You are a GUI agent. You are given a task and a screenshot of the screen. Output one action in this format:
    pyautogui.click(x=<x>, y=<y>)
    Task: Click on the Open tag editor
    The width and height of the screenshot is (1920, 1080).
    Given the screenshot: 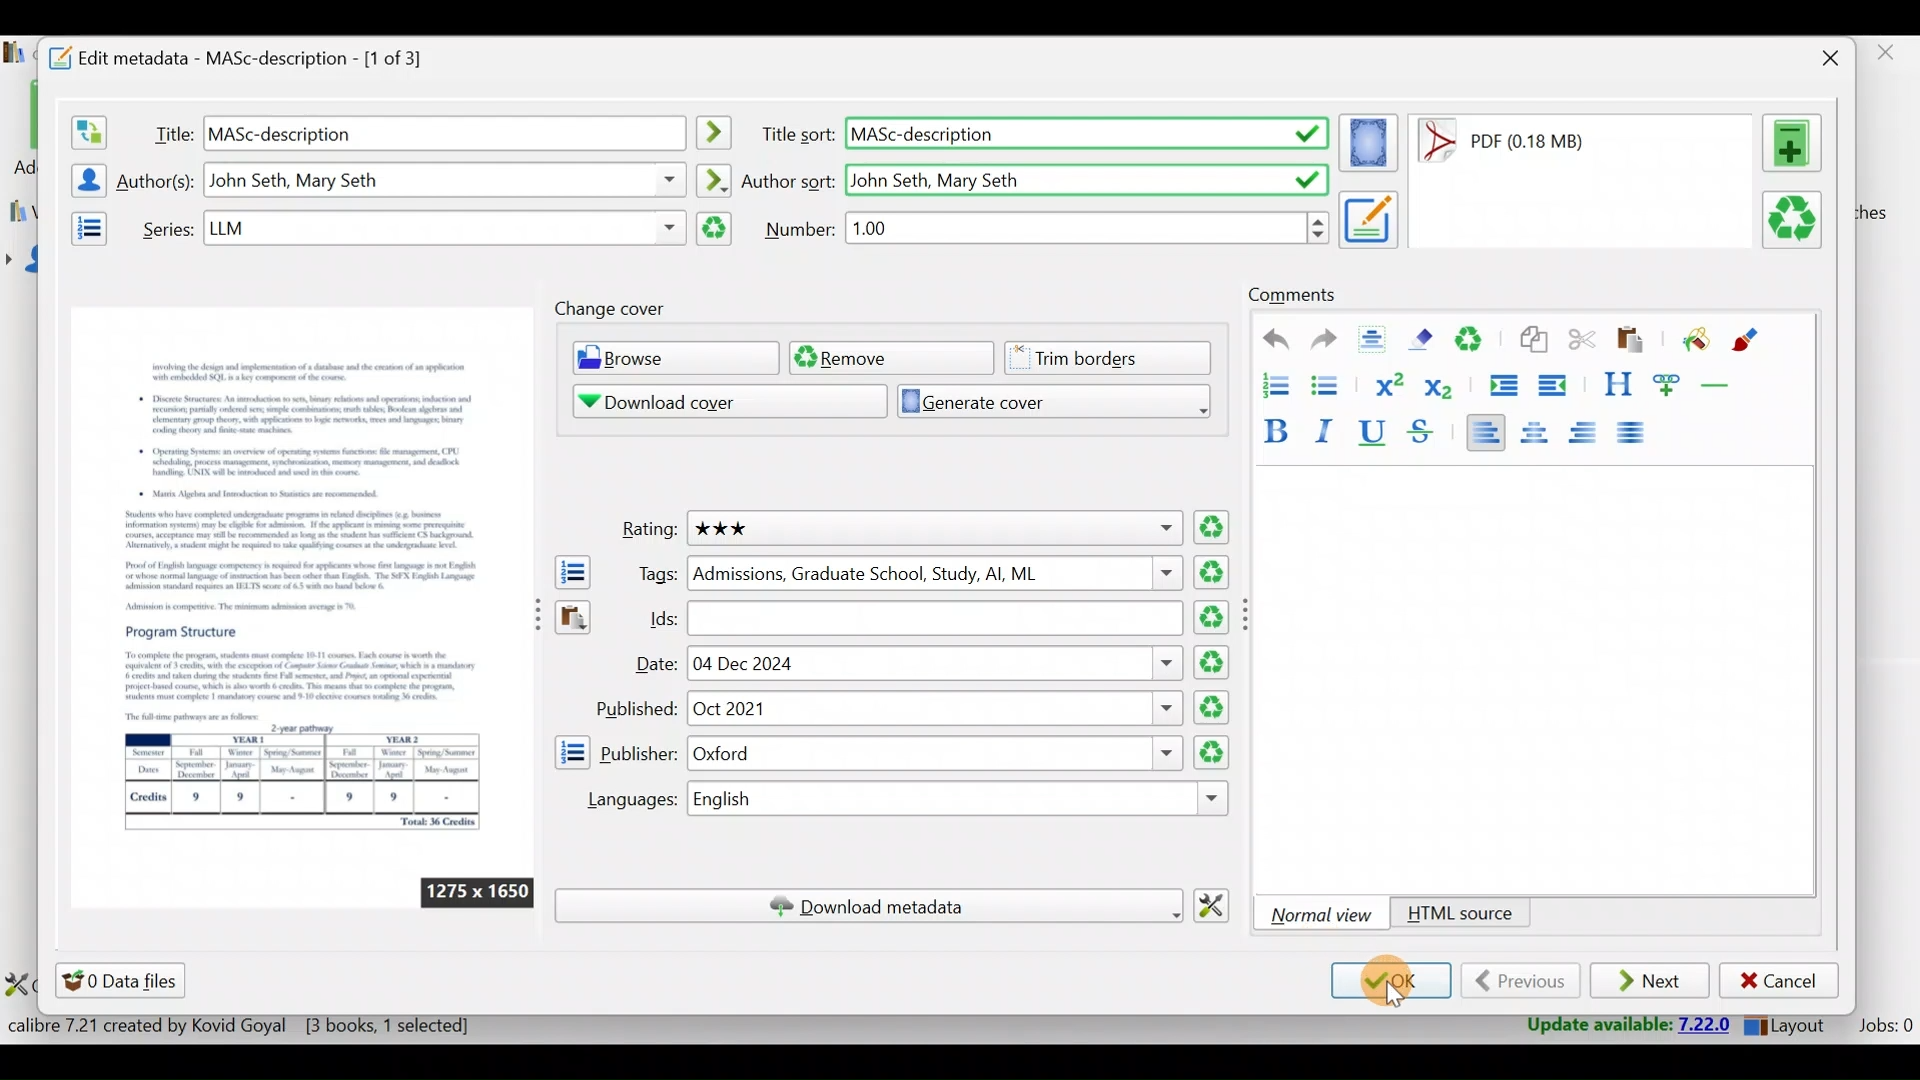 What is the action you would take?
    pyautogui.click(x=568, y=572)
    